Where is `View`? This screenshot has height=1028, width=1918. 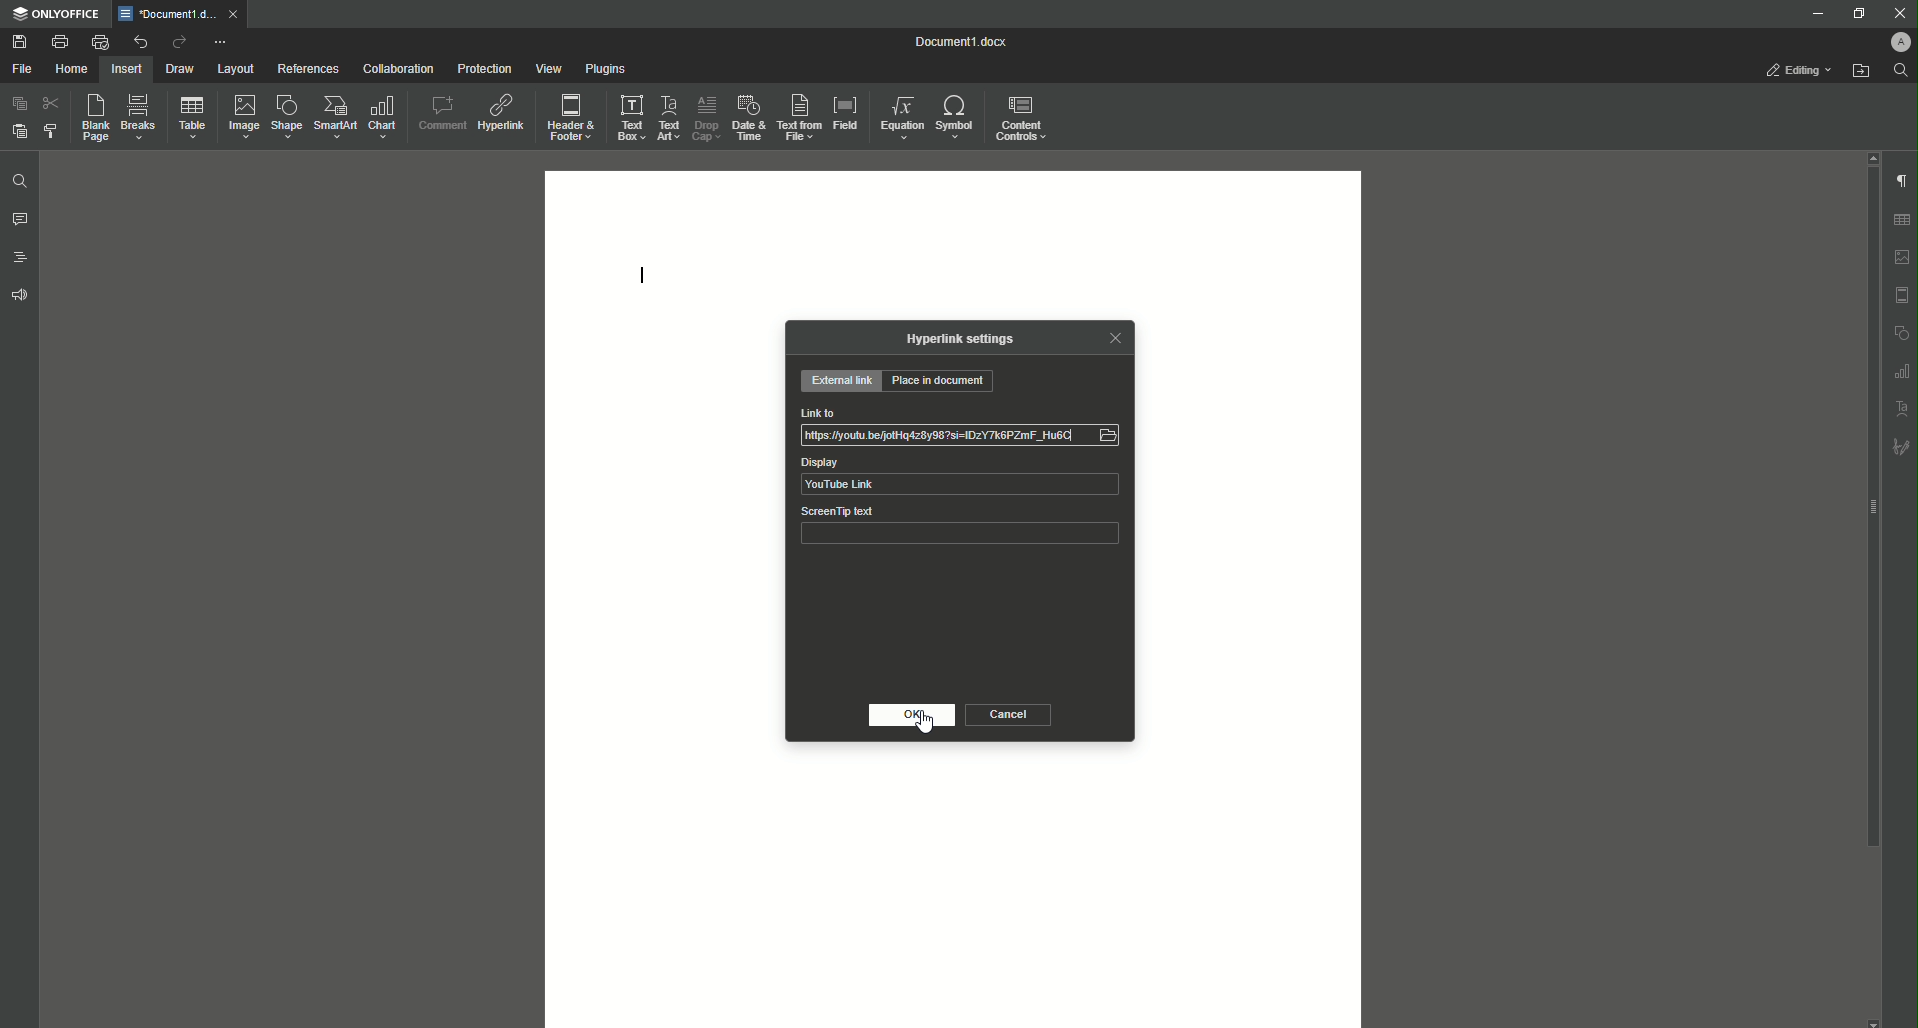
View is located at coordinates (549, 68).